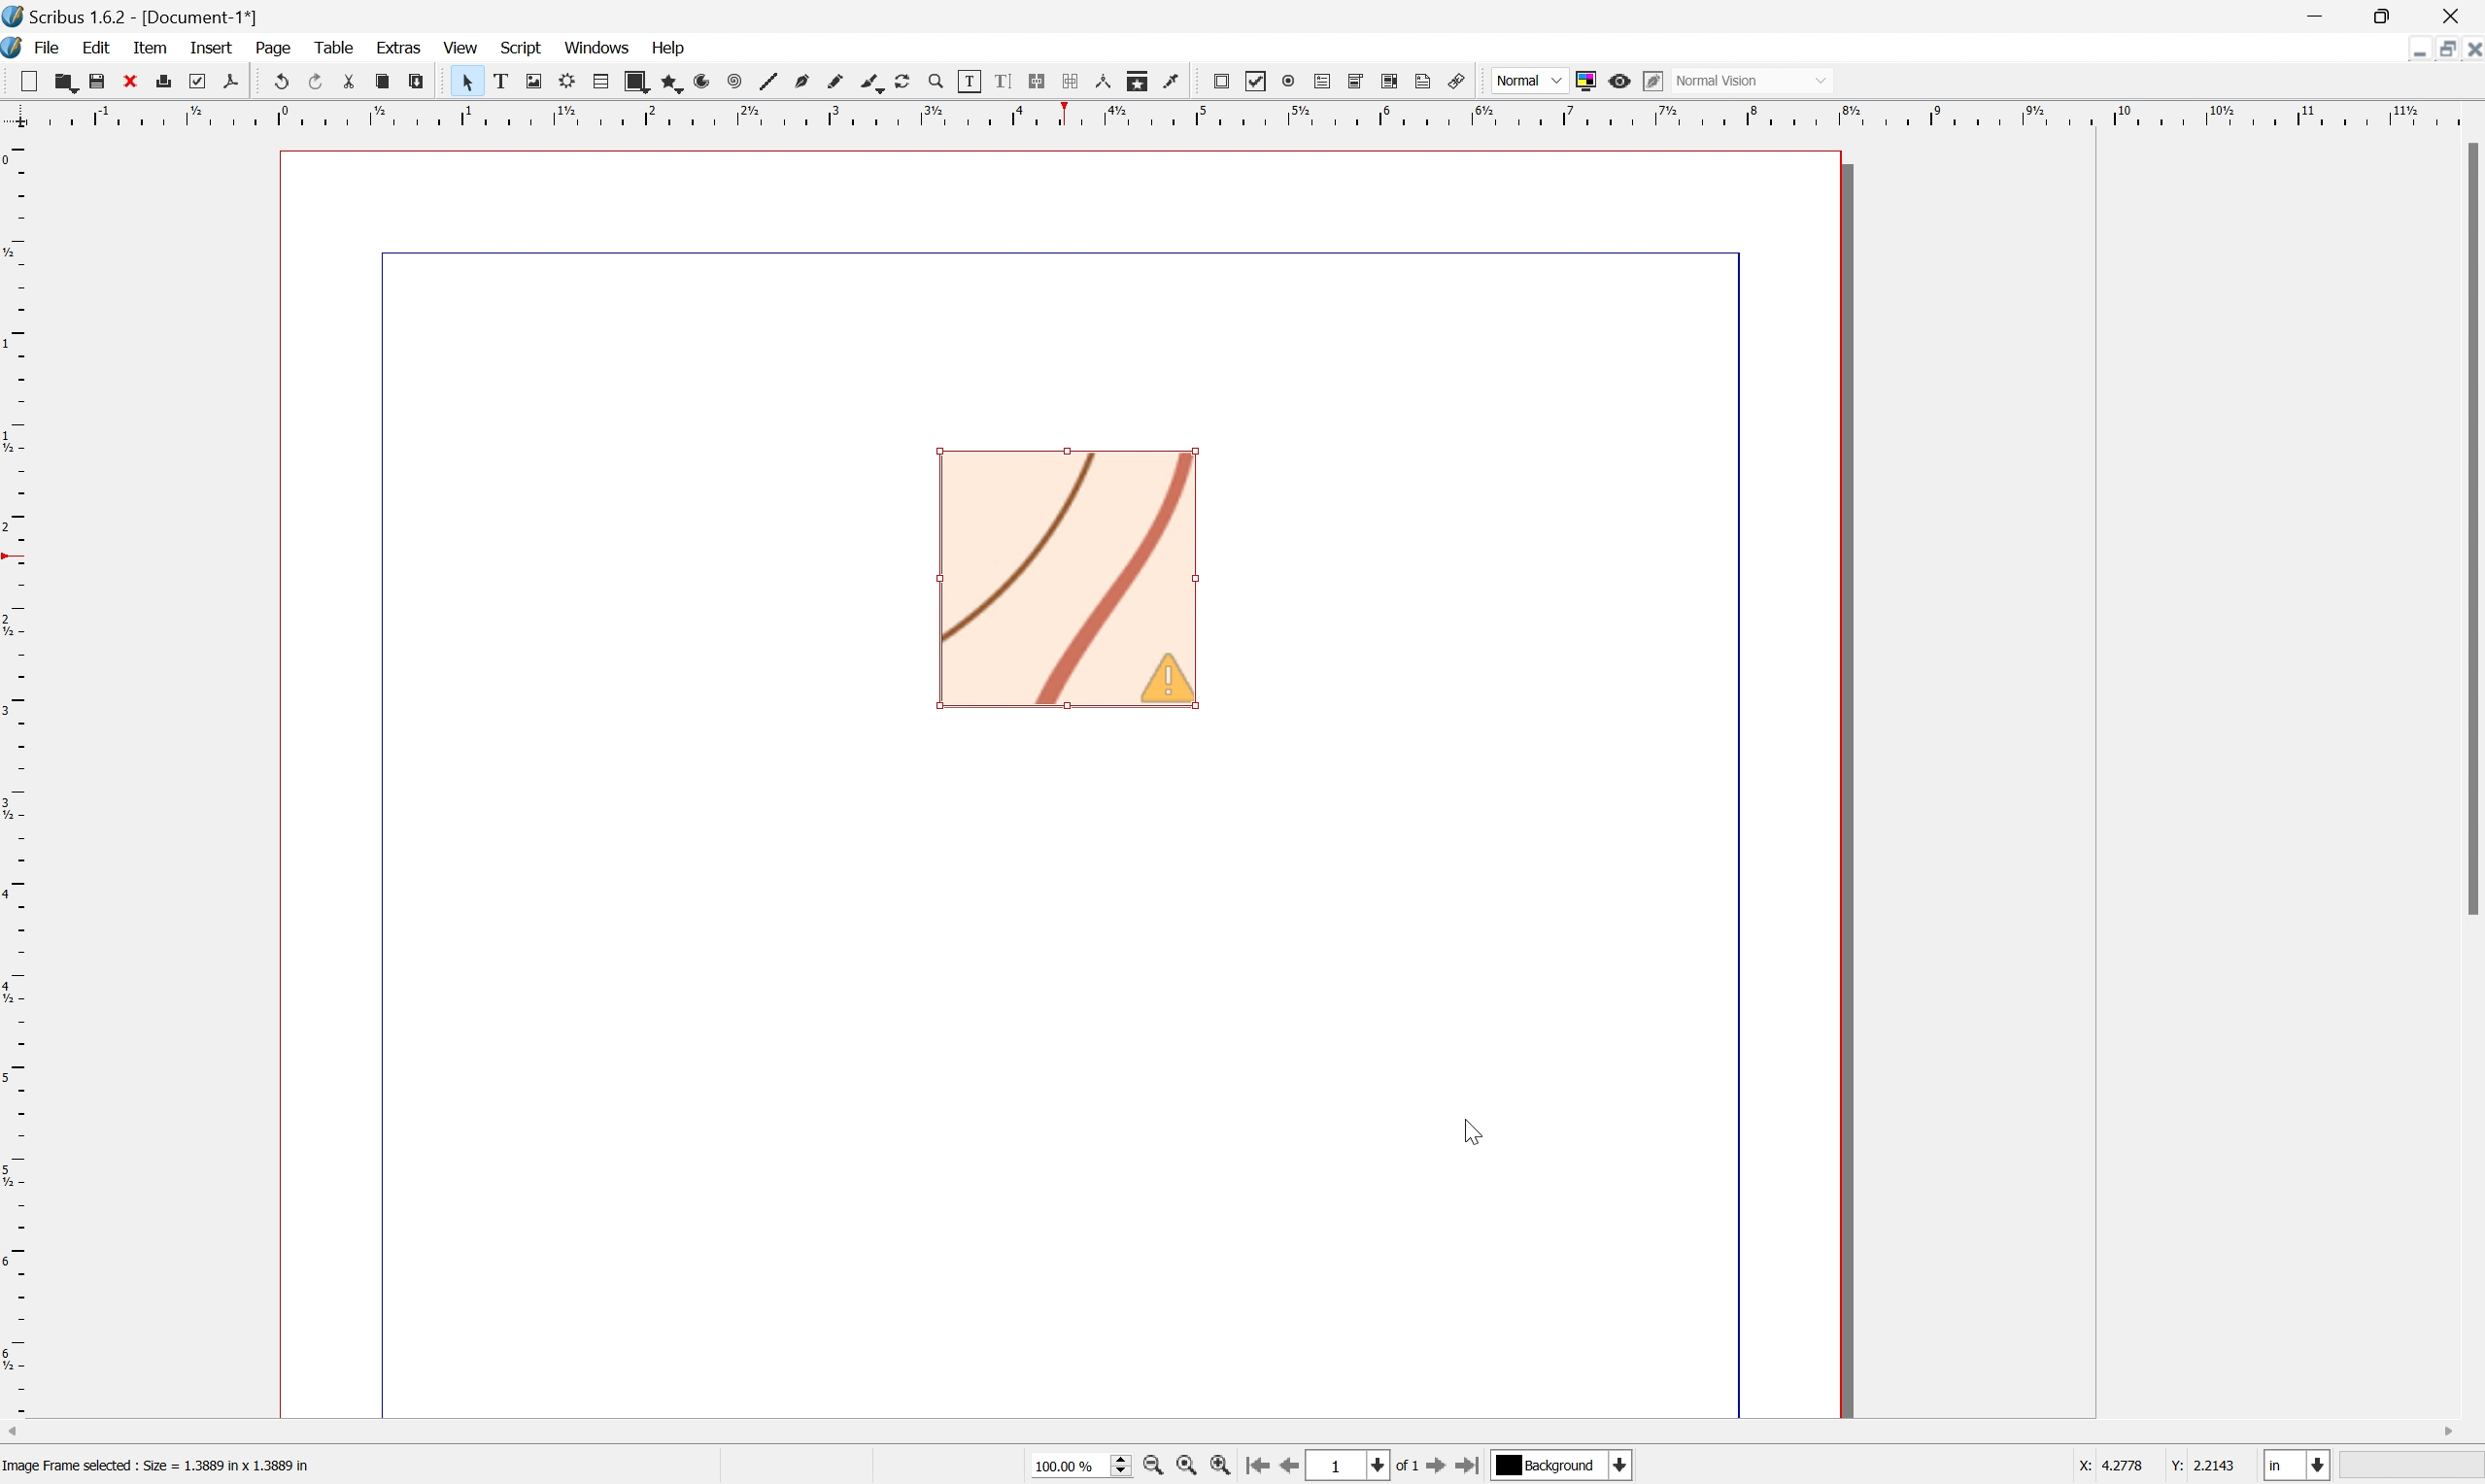  Describe the element at coordinates (910, 81) in the screenshot. I see `Rotate item` at that location.